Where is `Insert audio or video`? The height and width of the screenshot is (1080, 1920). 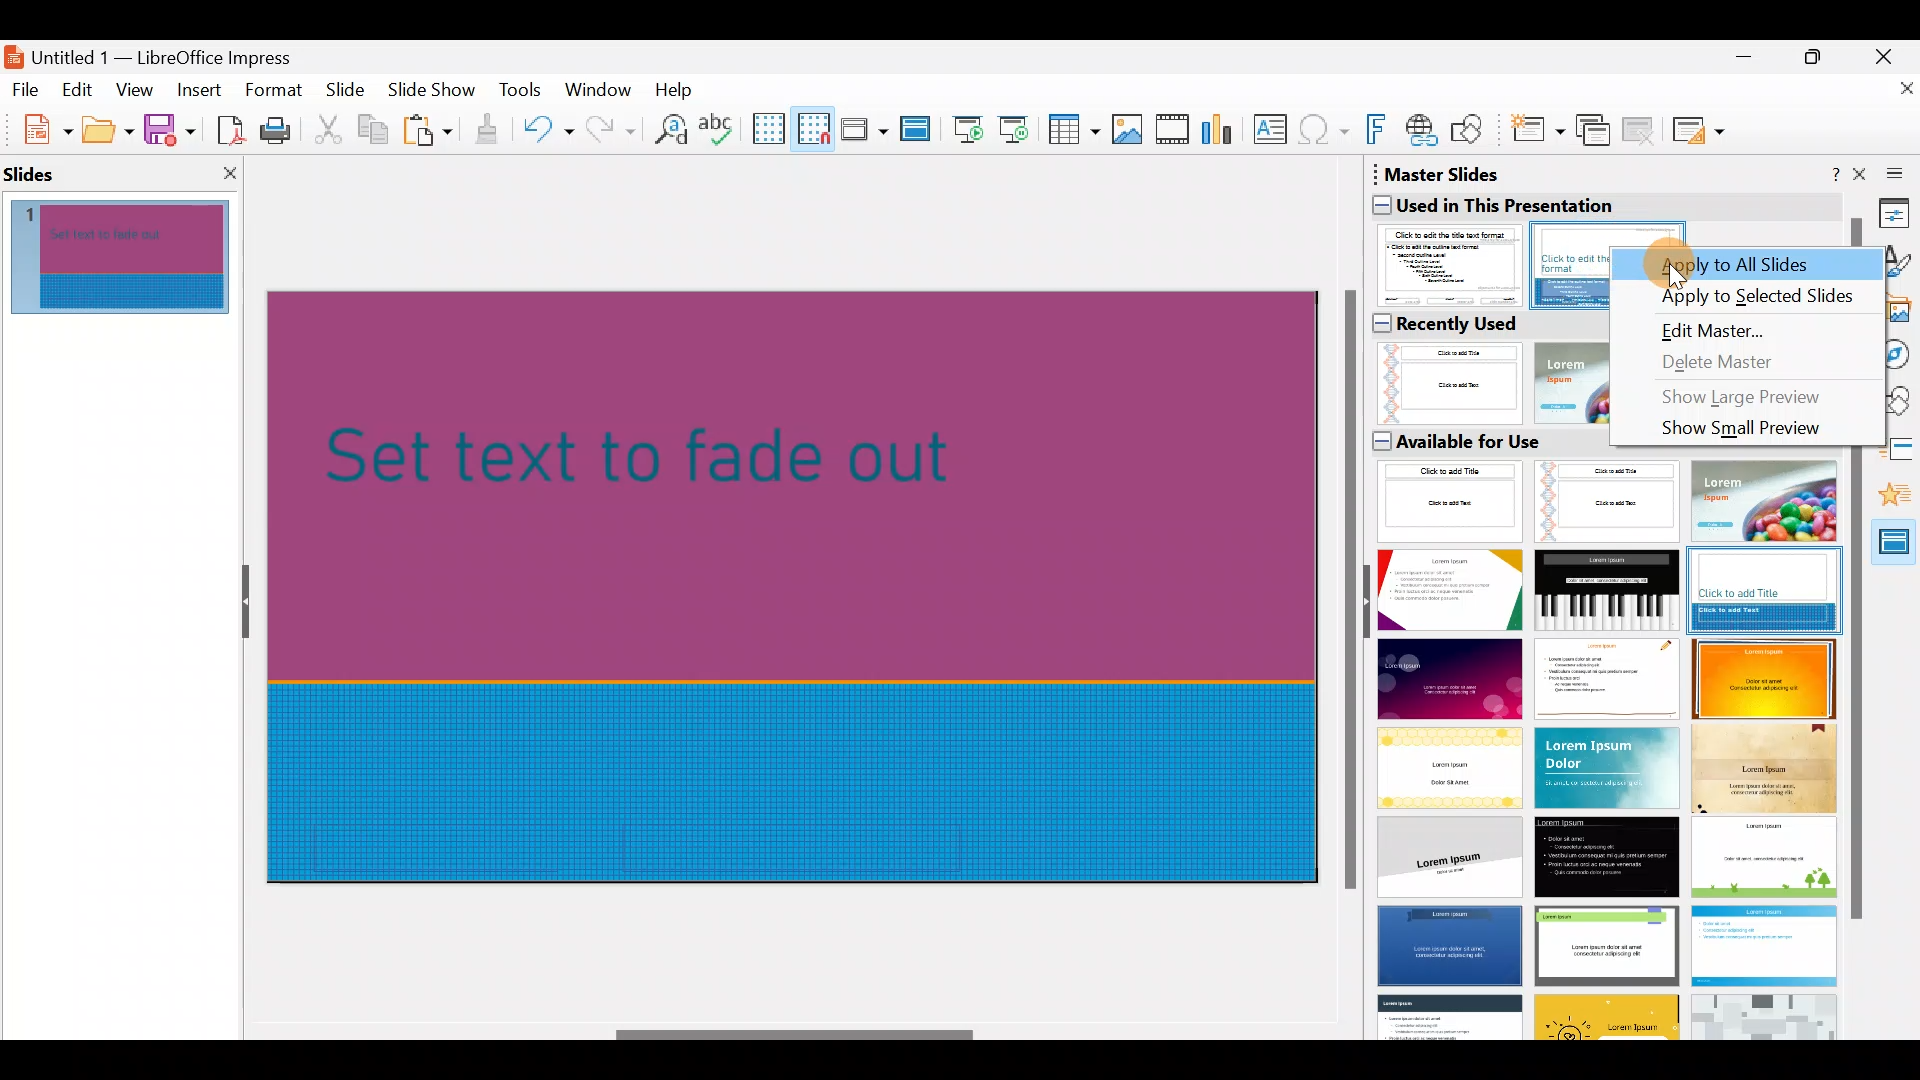
Insert audio or video is located at coordinates (1173, 133).